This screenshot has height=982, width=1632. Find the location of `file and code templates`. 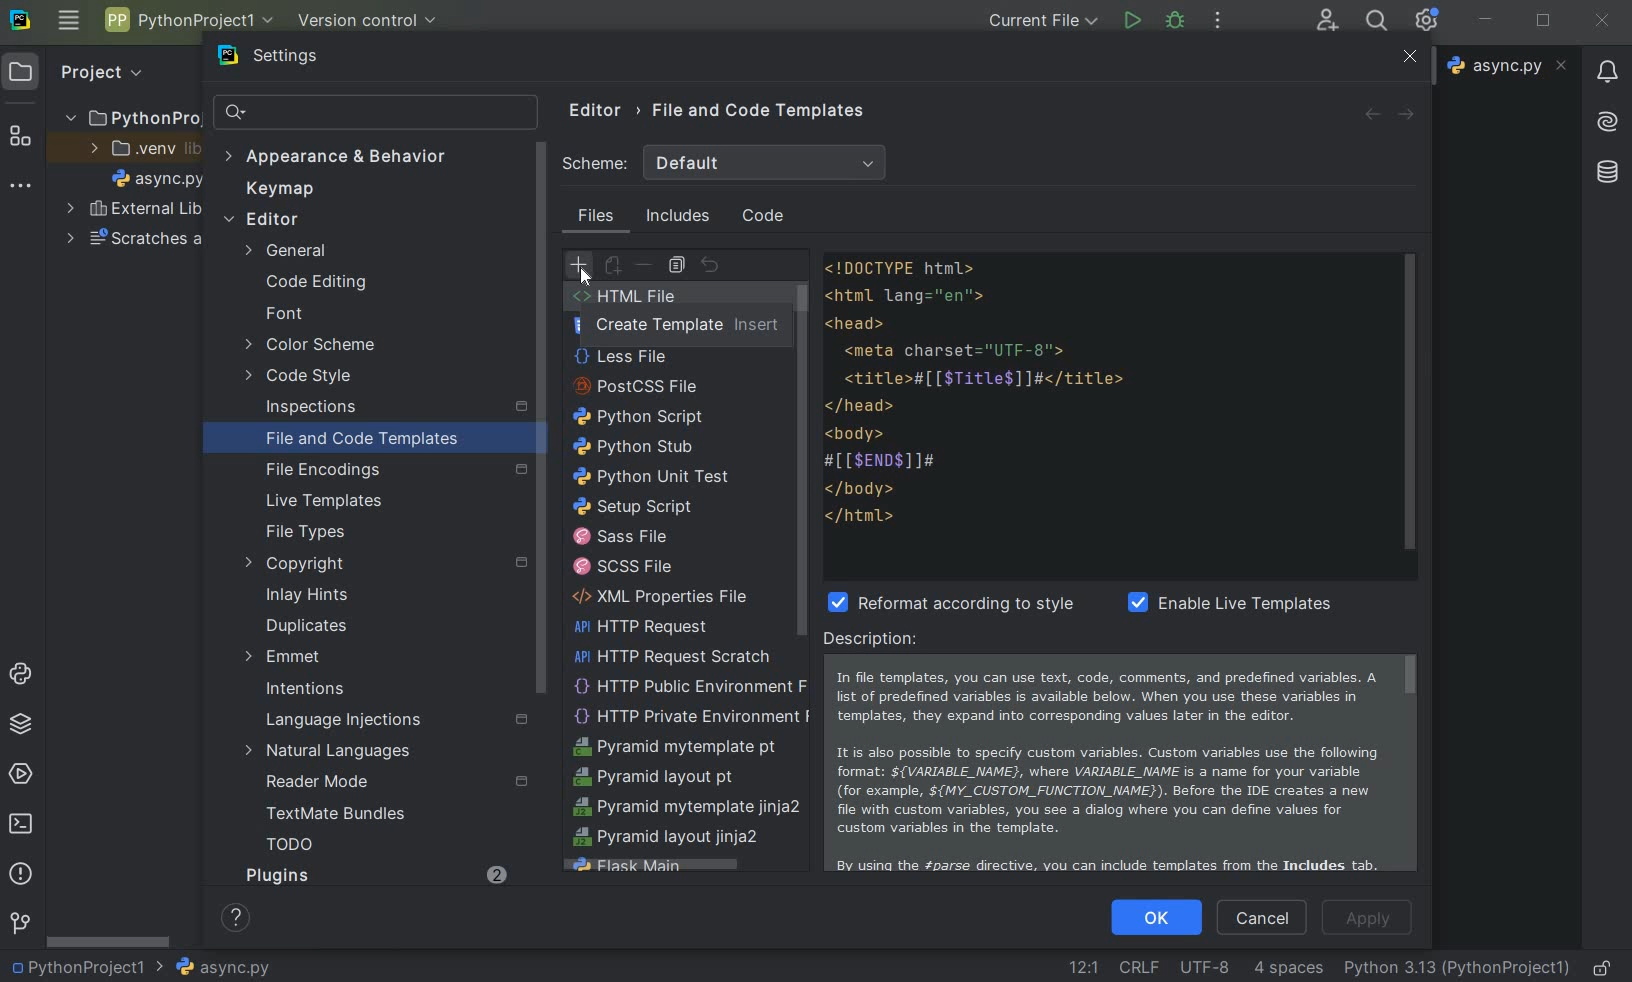

file and code templates is located at coordinates (384, 437).